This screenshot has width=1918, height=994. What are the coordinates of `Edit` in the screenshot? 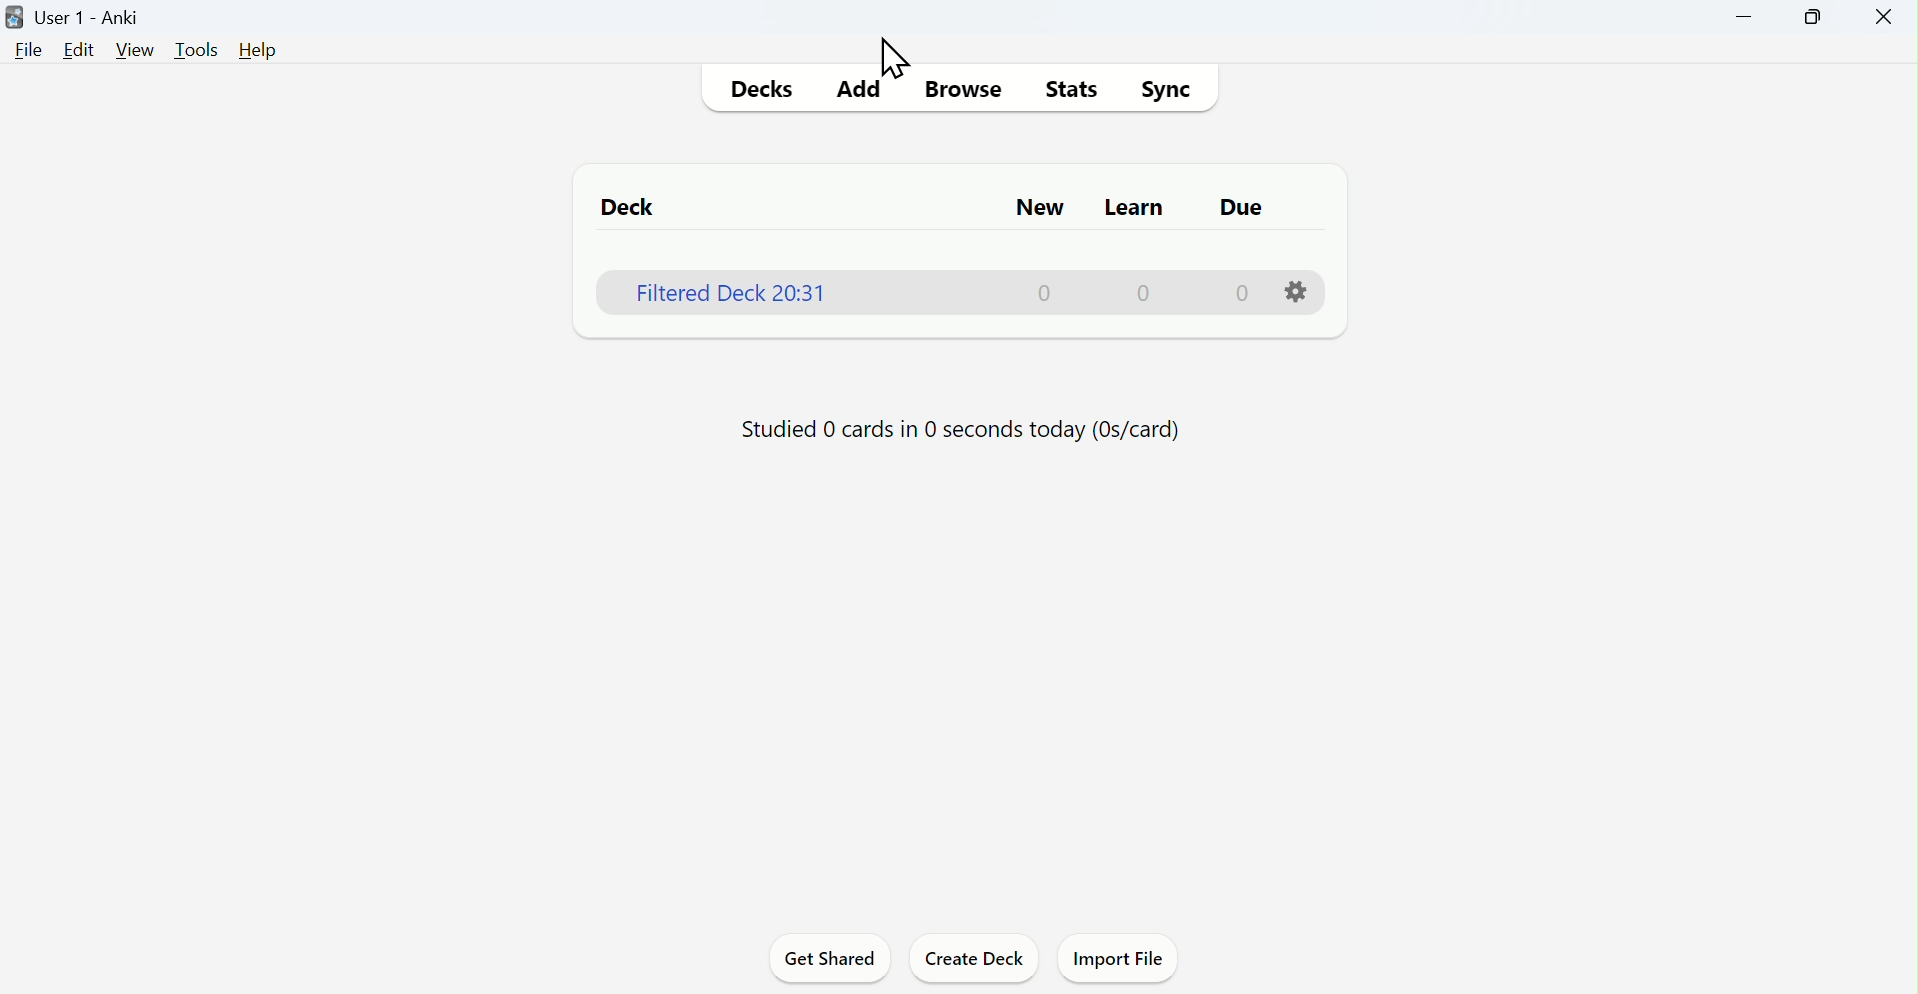 It's located at (77, 49).